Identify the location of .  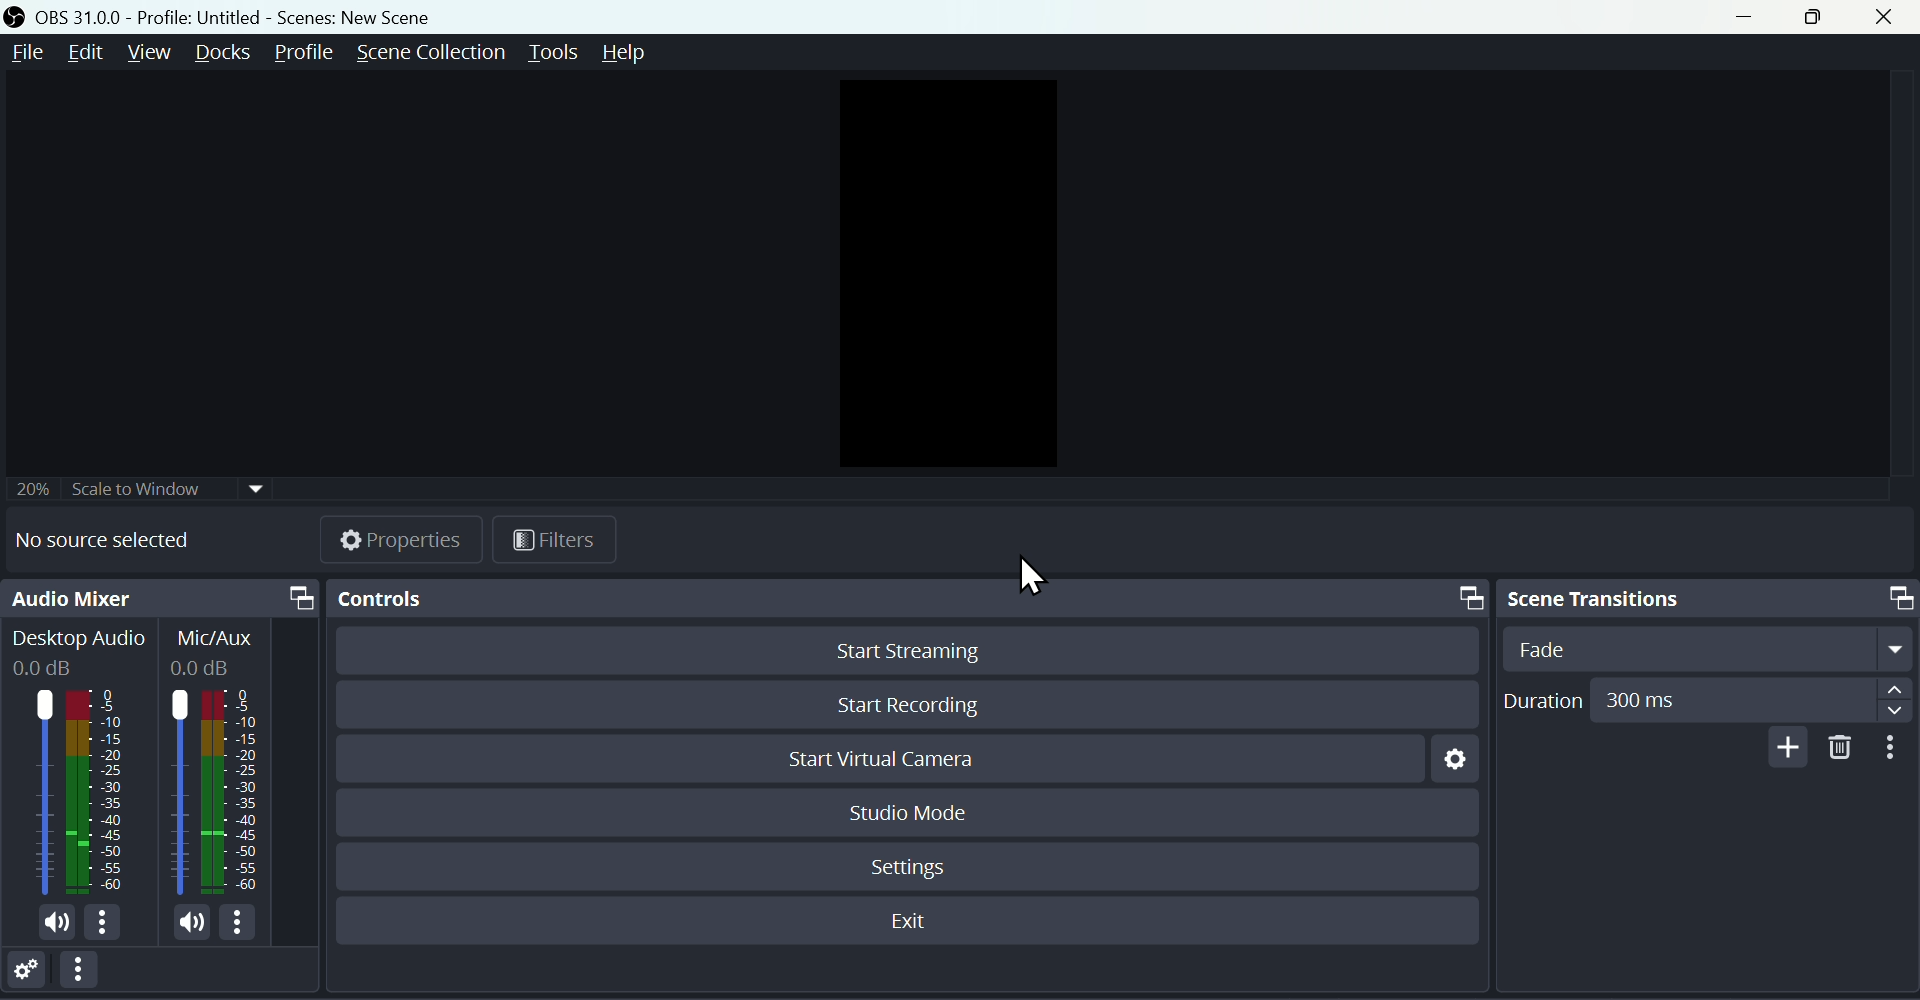
(23, 53).